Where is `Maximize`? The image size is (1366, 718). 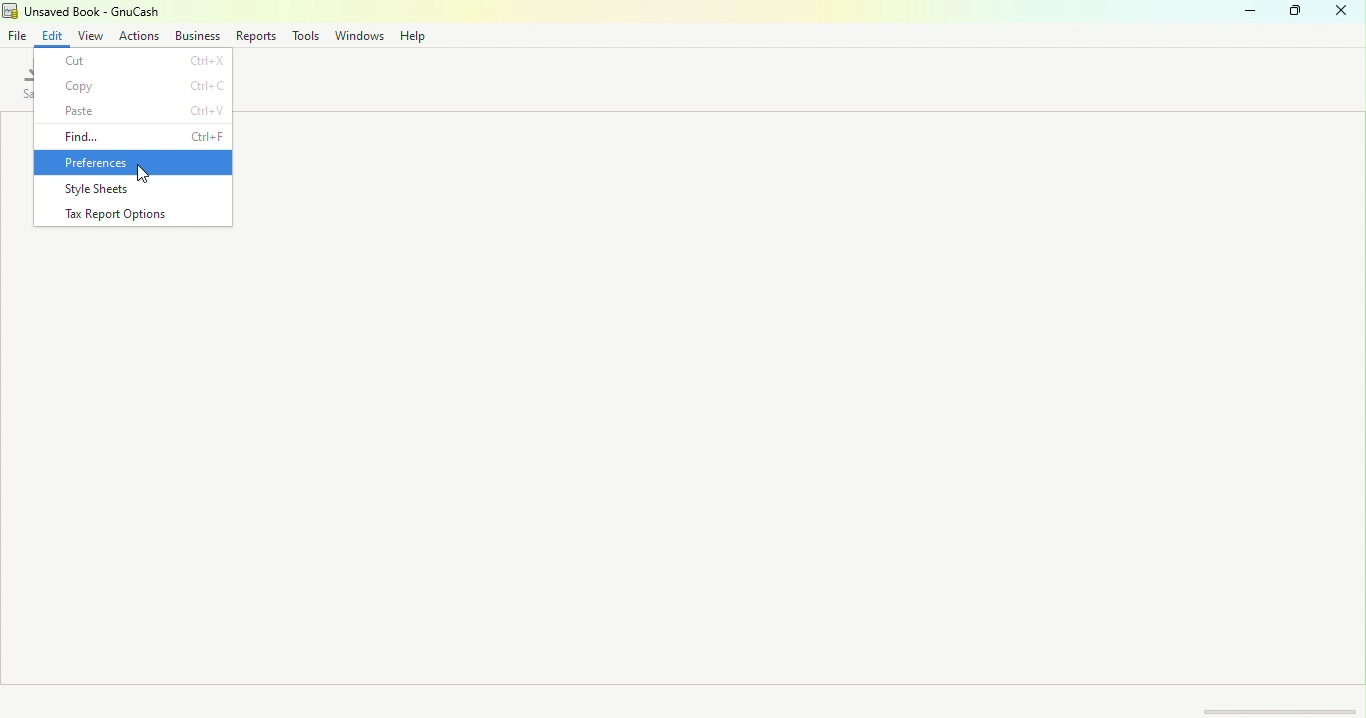
Maximize is located at coordinates (1295, 14).